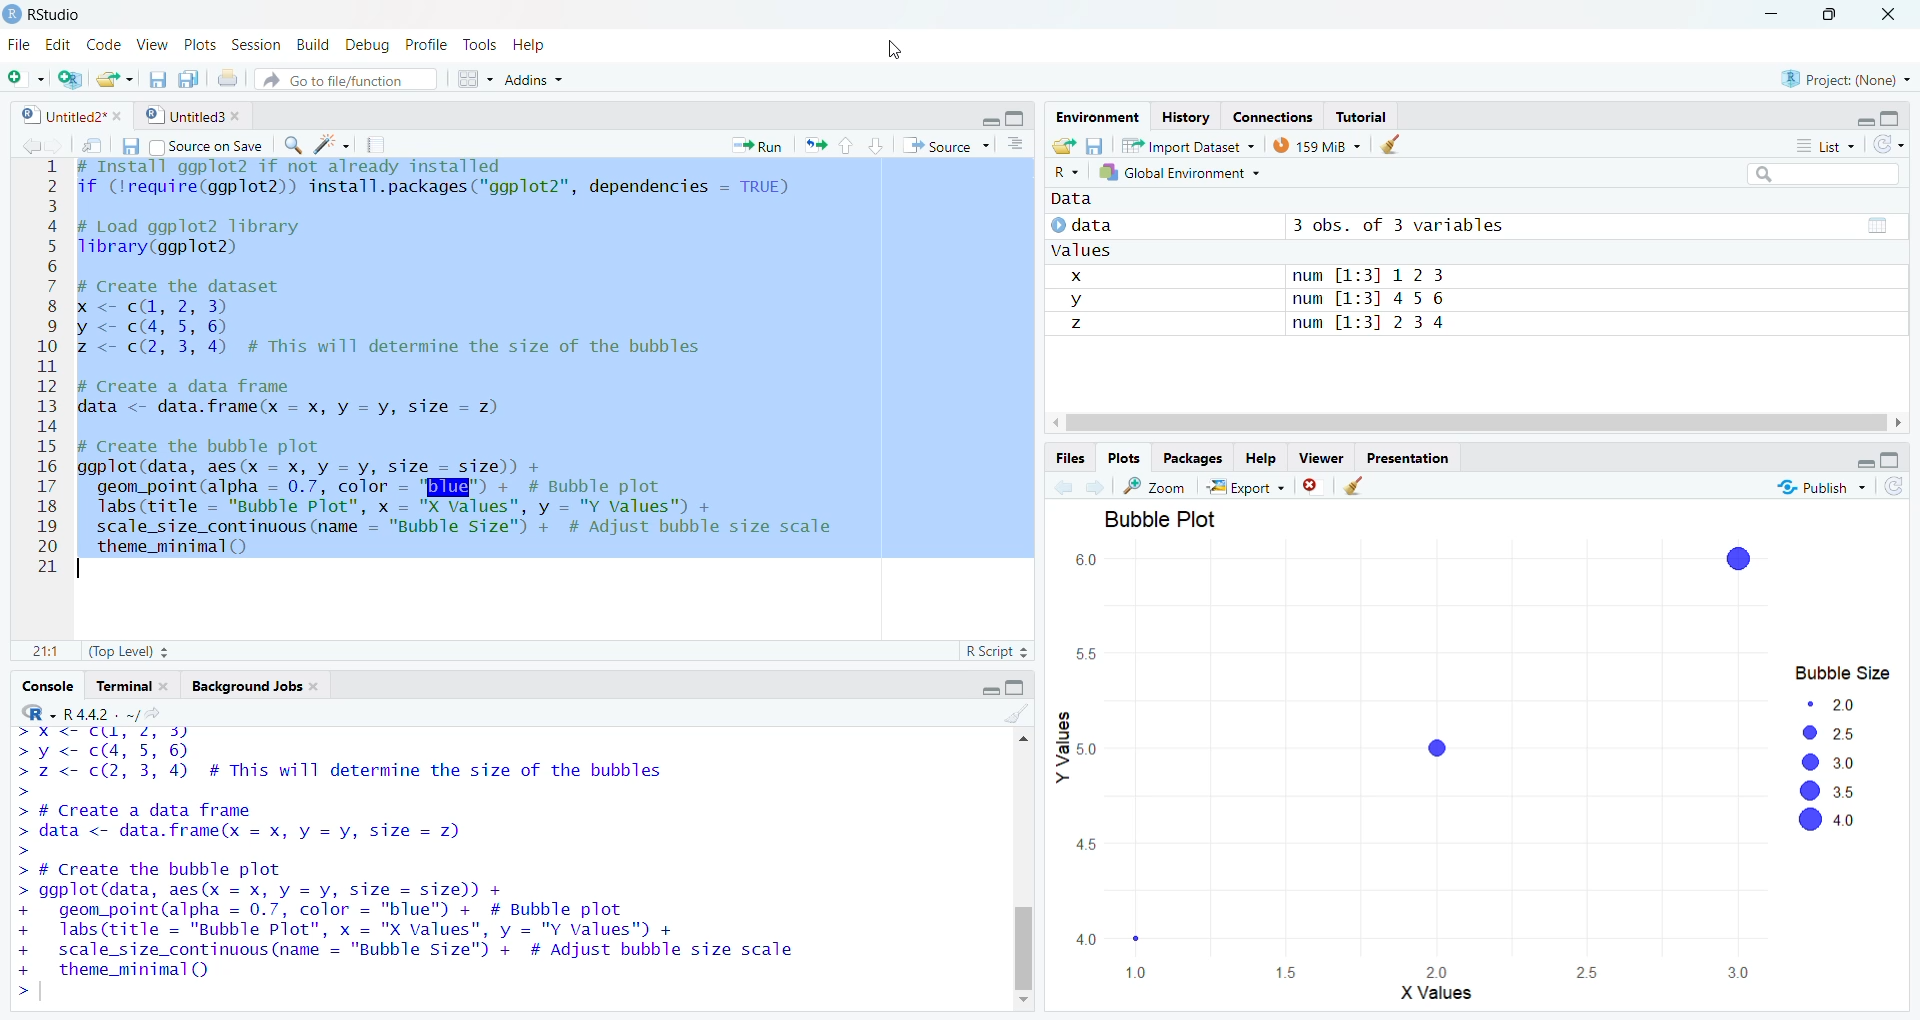  I want to click on Find/Replace, so click(292, 146).